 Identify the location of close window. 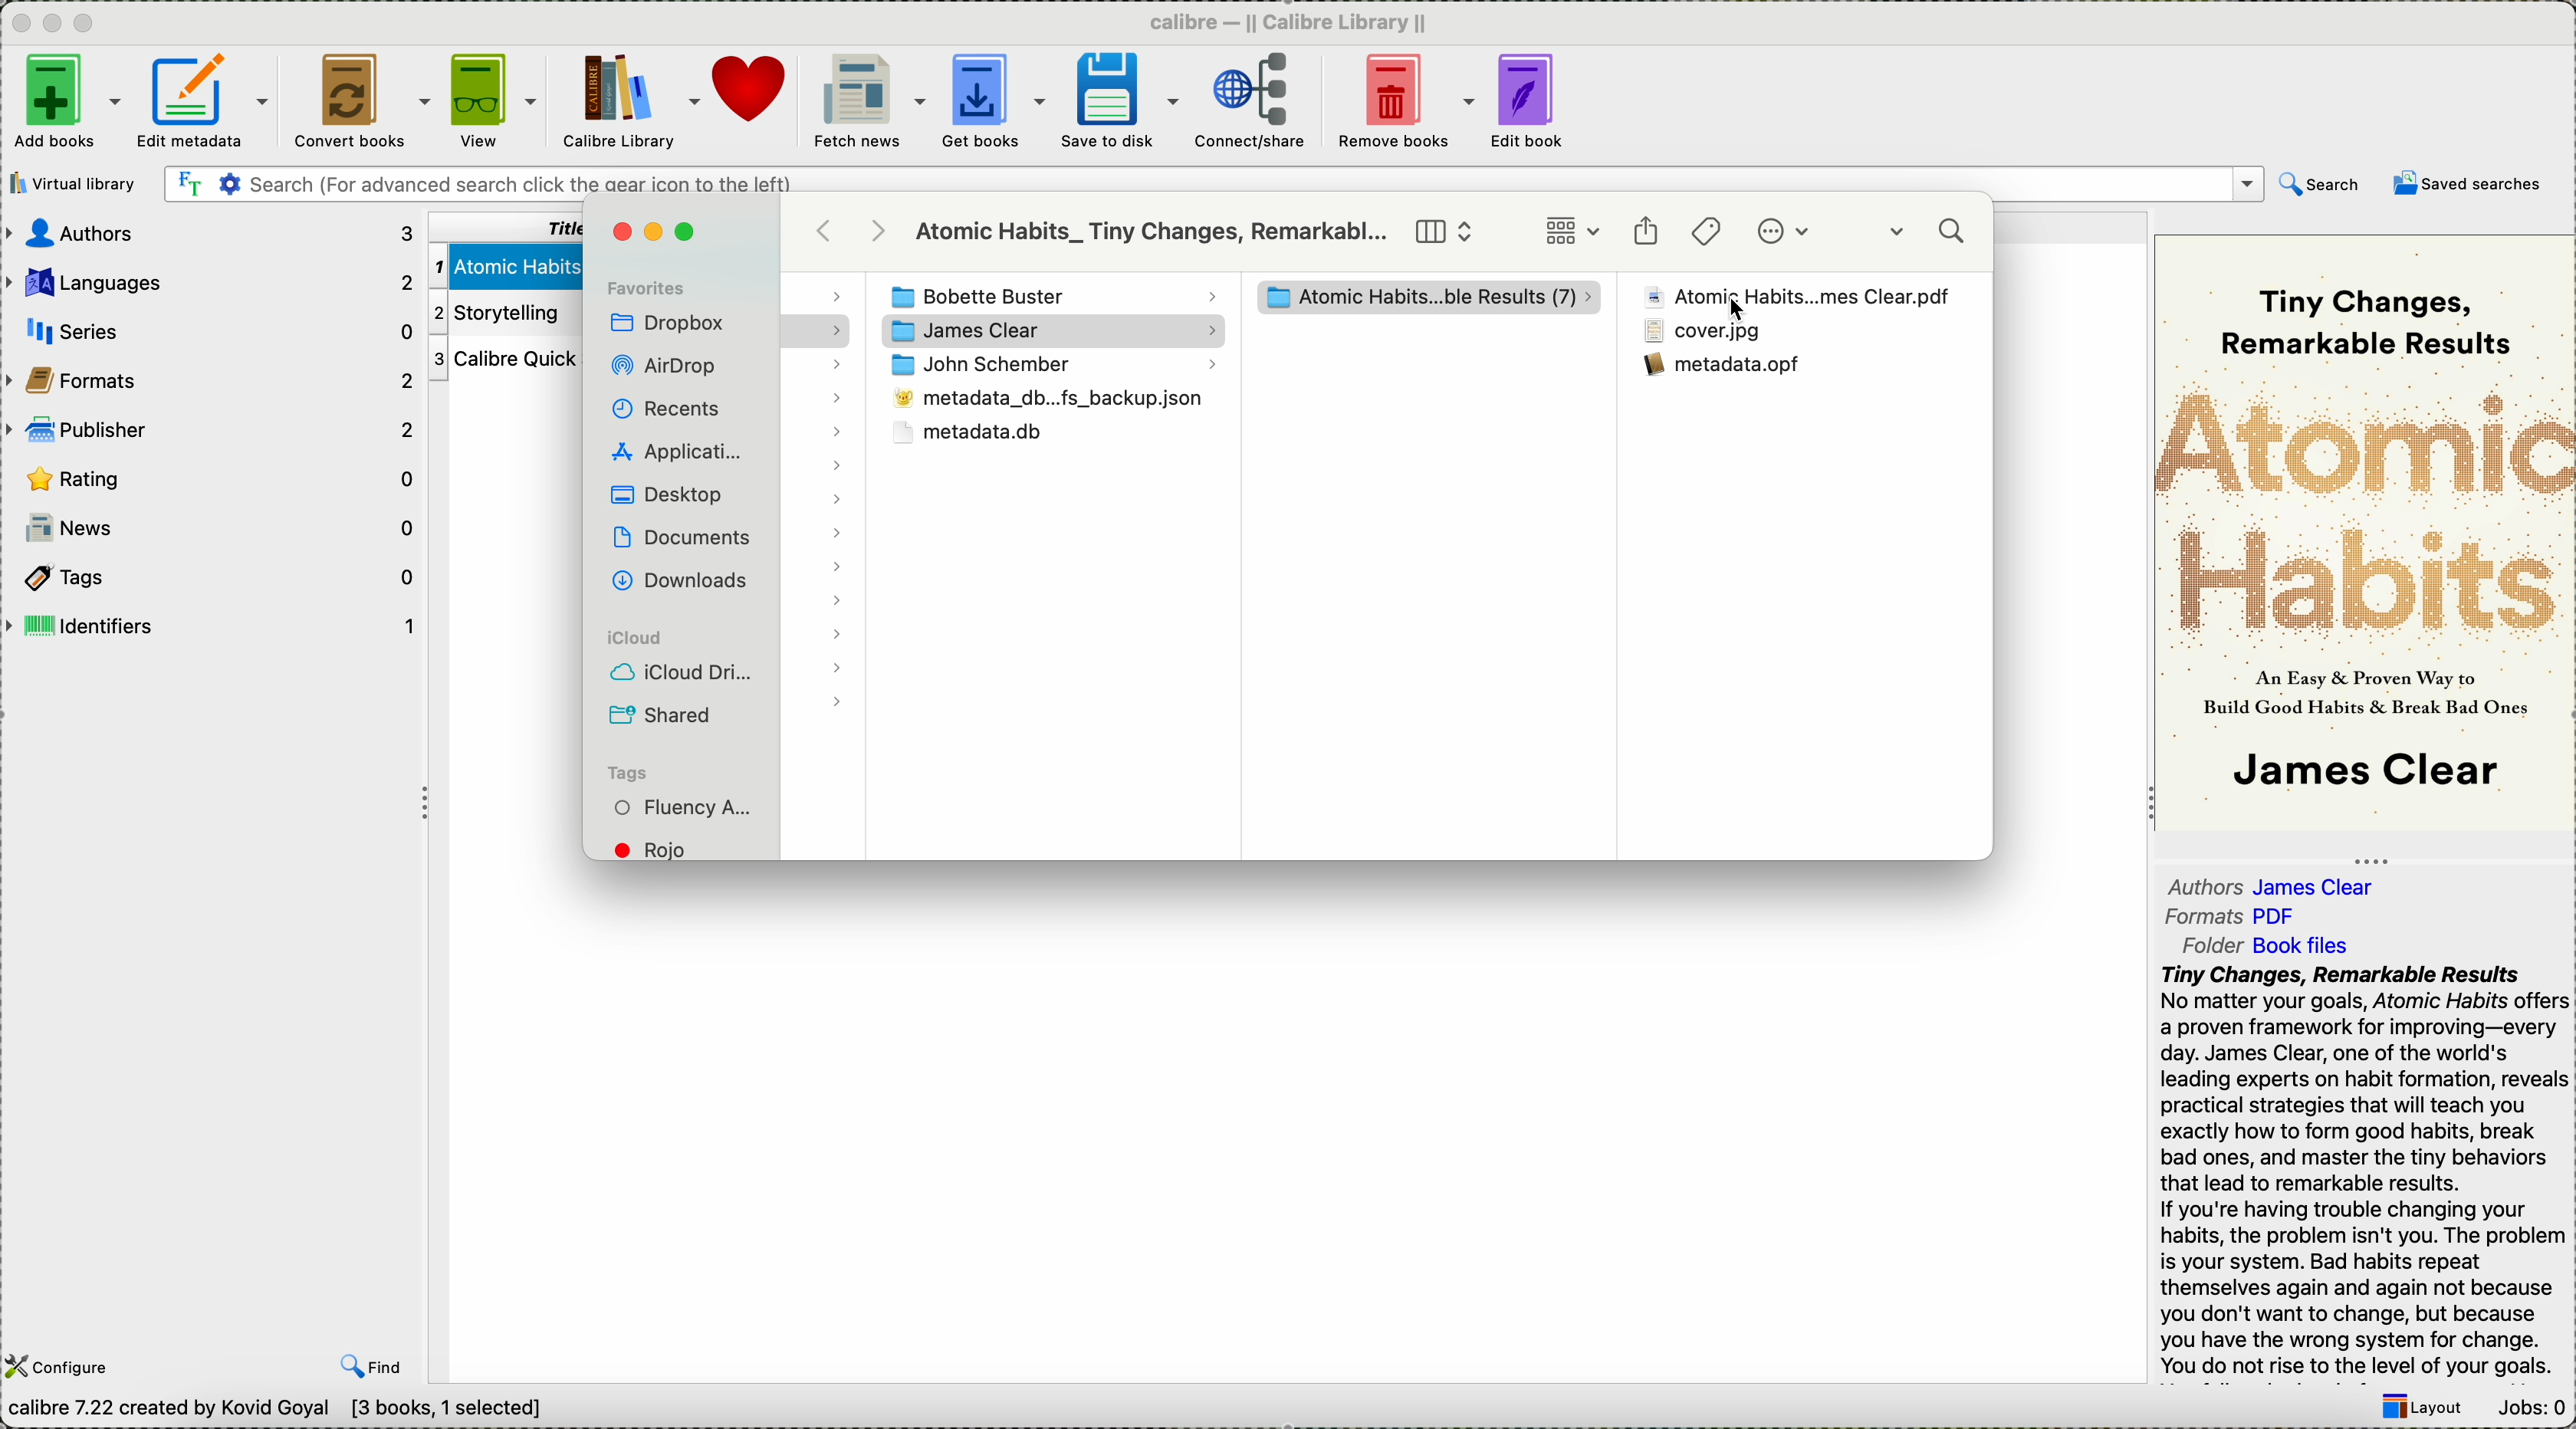
(620, 233).